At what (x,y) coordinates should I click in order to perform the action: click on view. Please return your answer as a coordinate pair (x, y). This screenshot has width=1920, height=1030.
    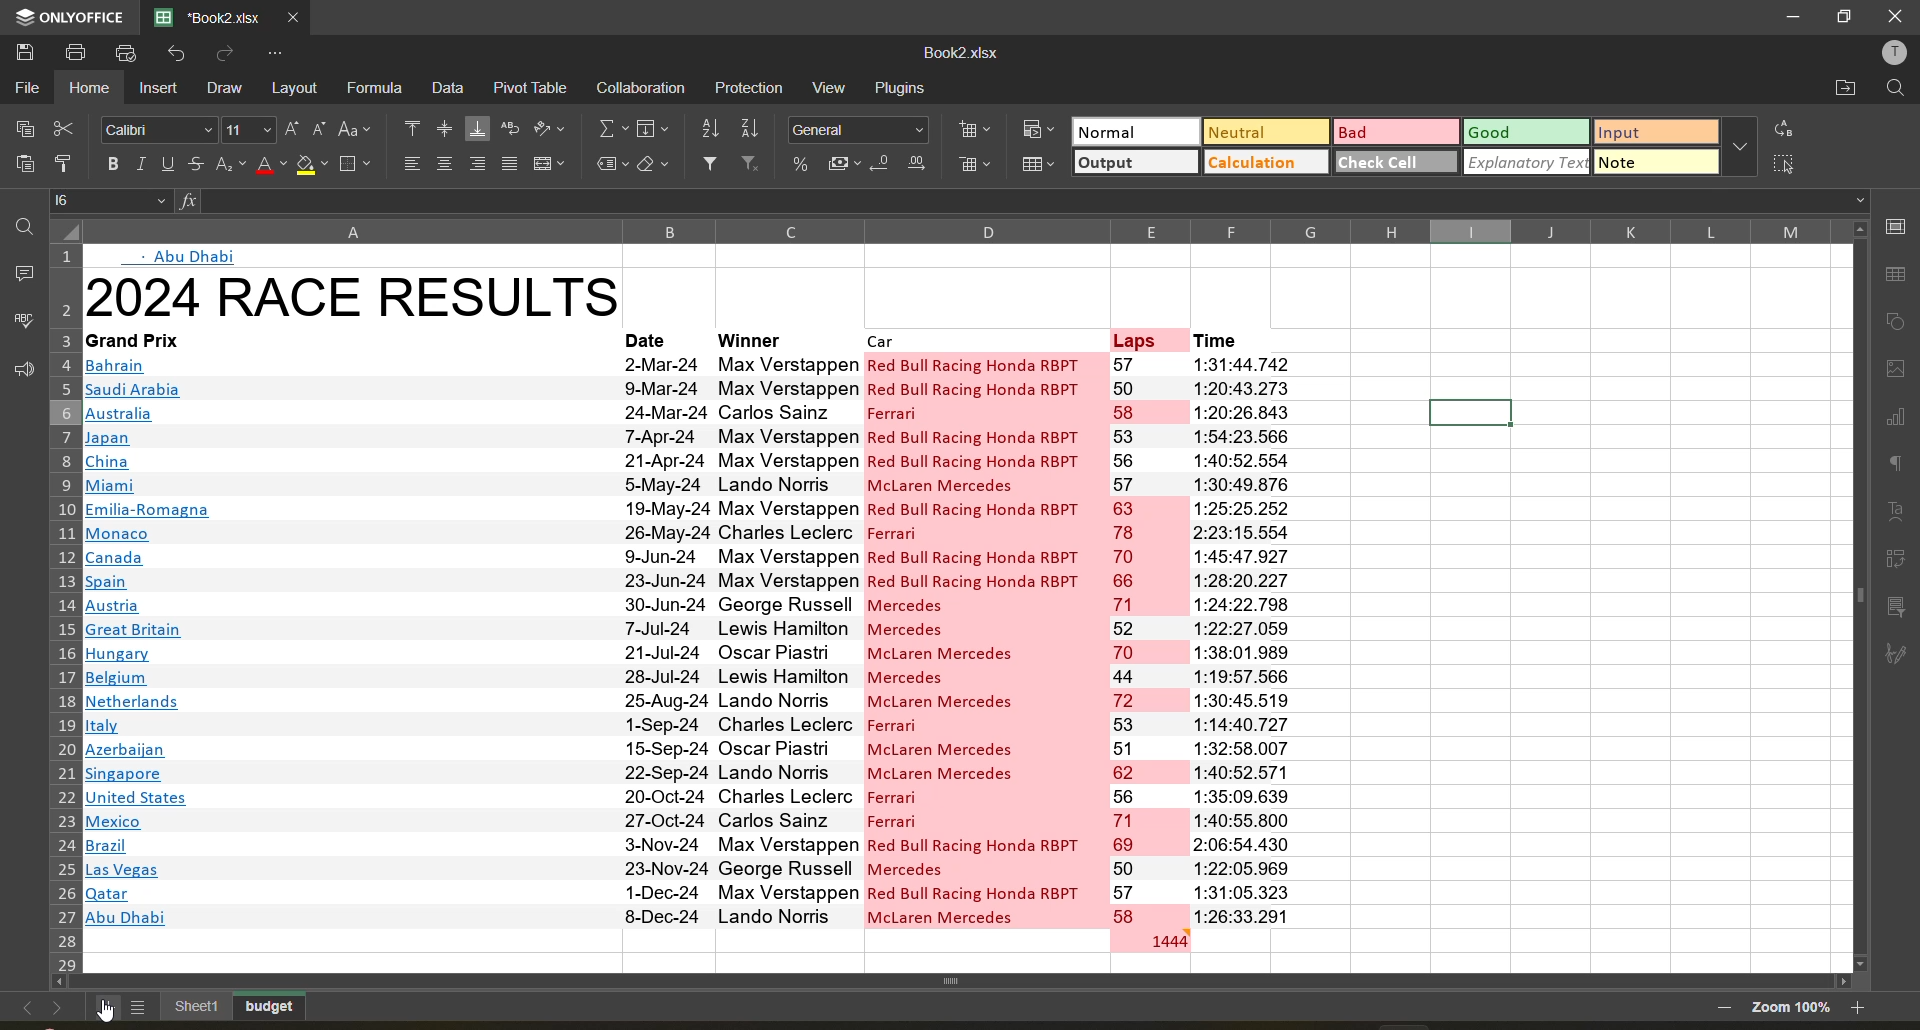
    Looking at the image, I should click on (834, 90).